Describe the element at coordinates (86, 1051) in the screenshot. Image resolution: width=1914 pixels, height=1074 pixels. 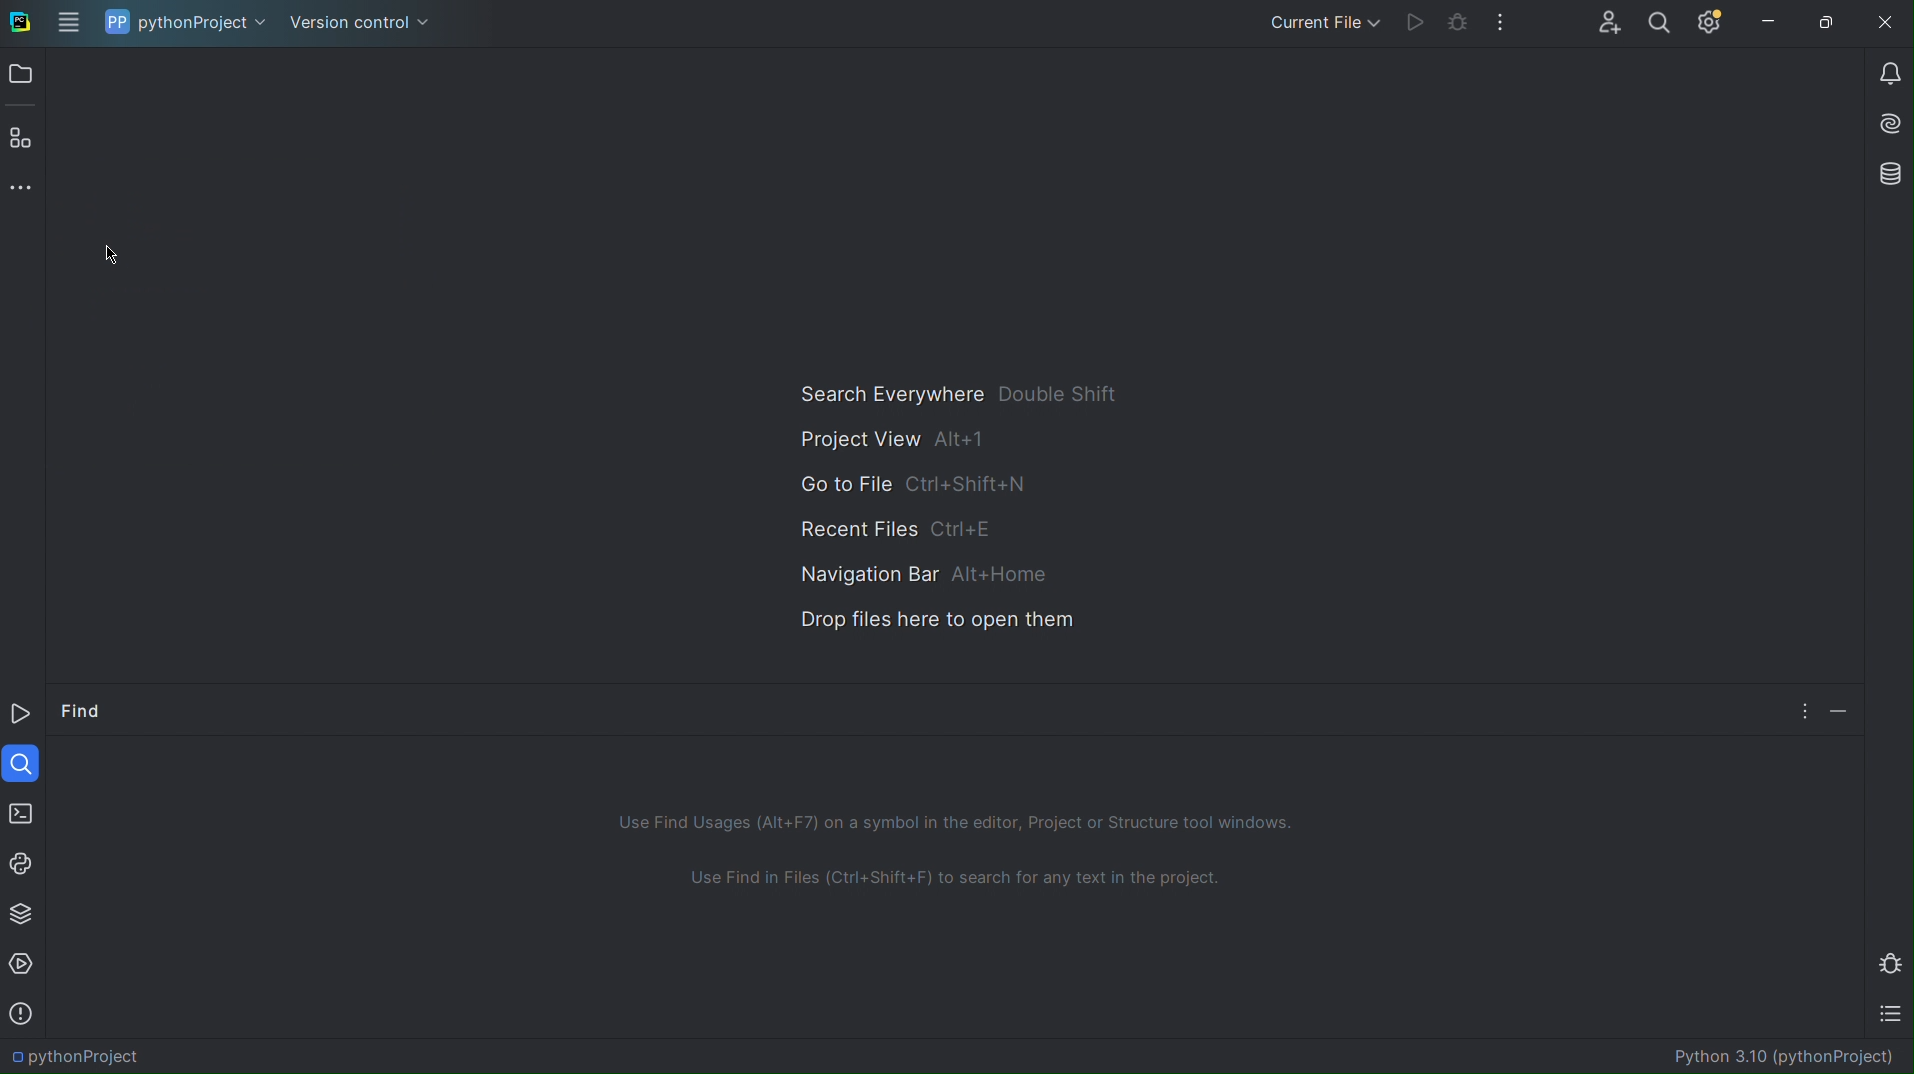
I see `PythonProject` at that location.